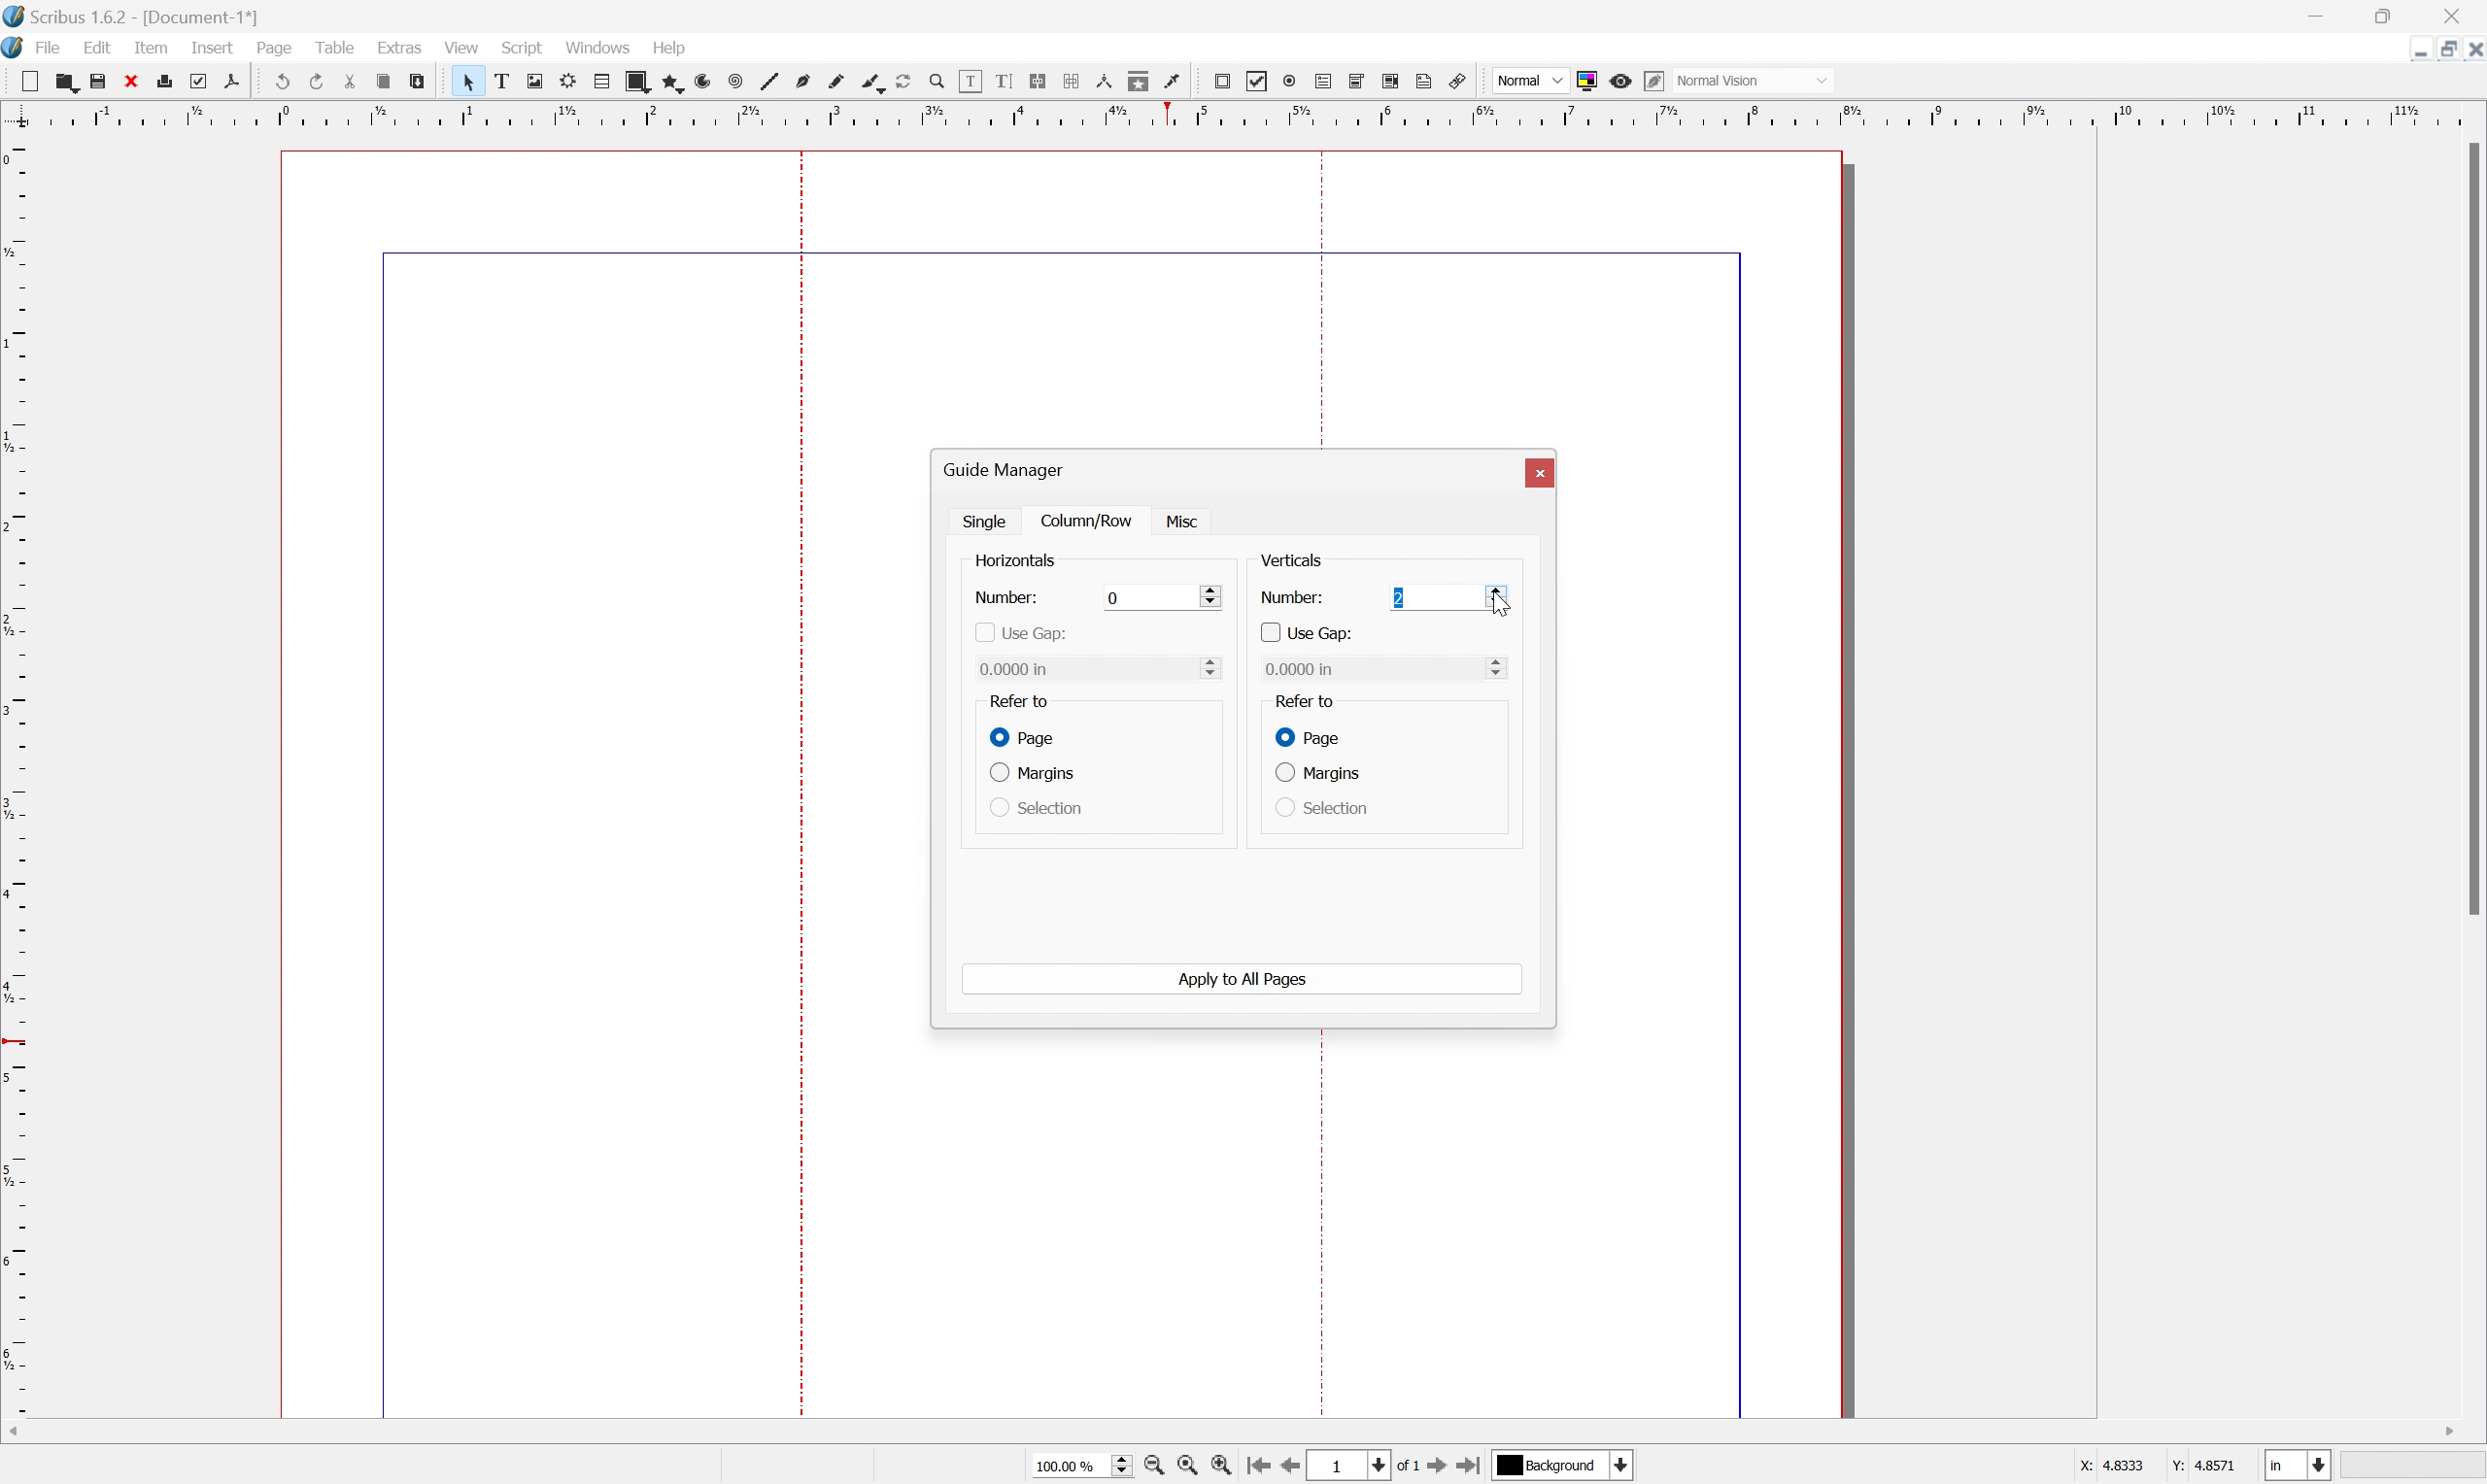 The height and width of the screenshot is (1484, 2487). Describe the element at coordinates (97, 47) in the screenshot. I see `edit` at that location.